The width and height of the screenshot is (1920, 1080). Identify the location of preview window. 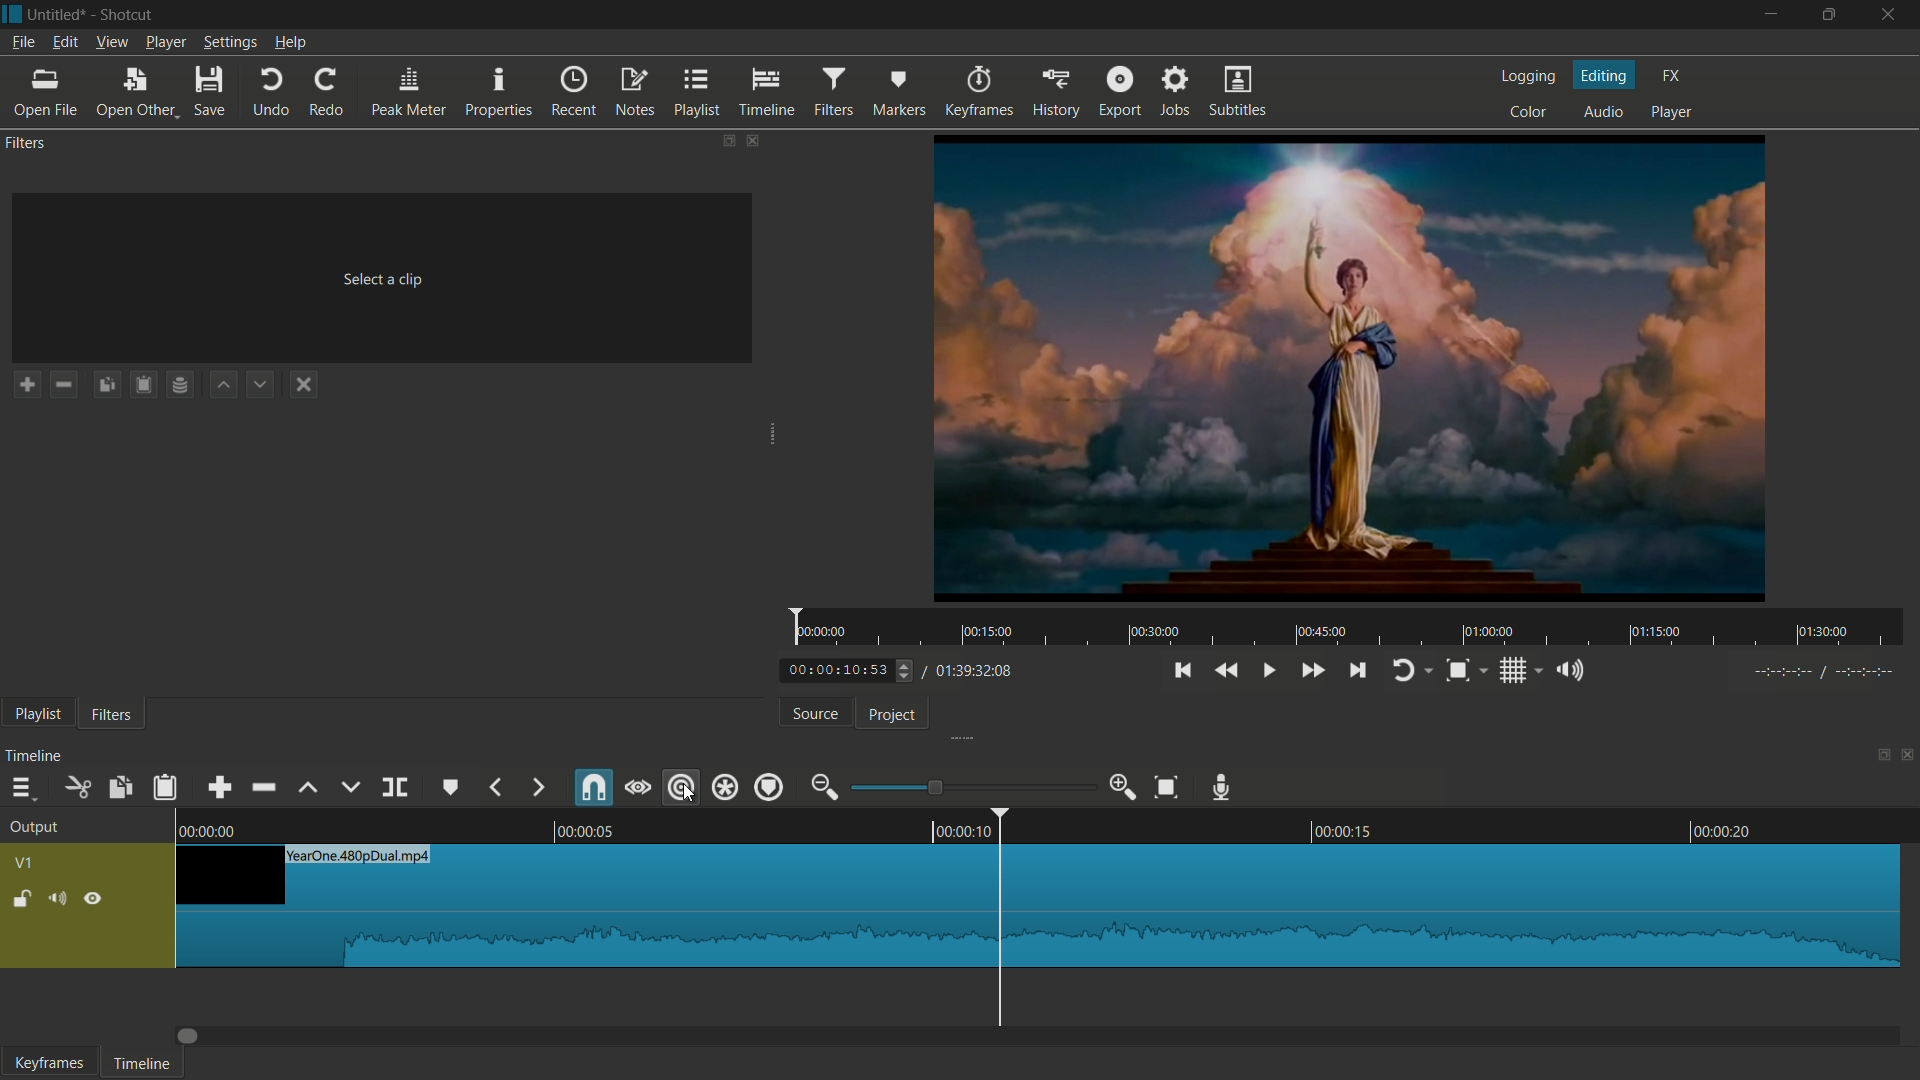
(1352, 368).